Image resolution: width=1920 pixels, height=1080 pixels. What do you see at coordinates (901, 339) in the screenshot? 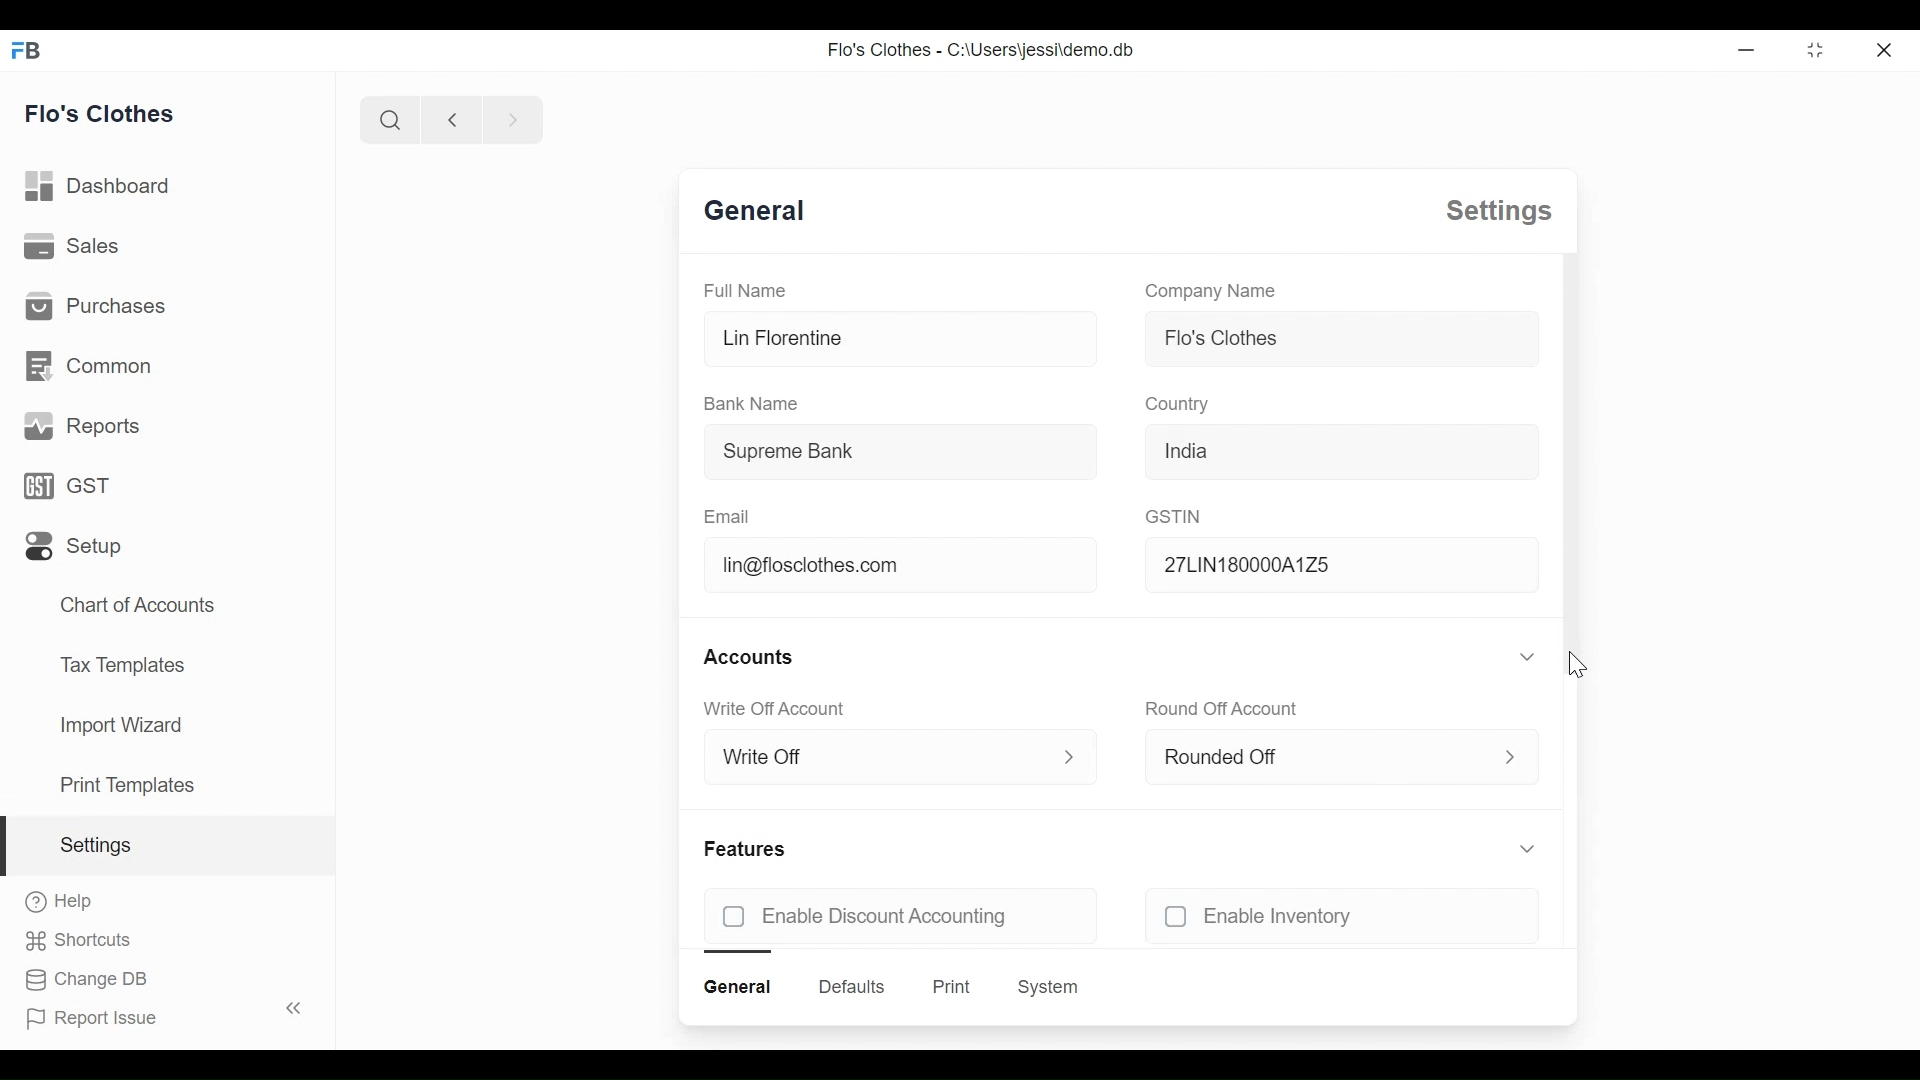
I see `Lin Florentine` at bounding box center [901, 339].